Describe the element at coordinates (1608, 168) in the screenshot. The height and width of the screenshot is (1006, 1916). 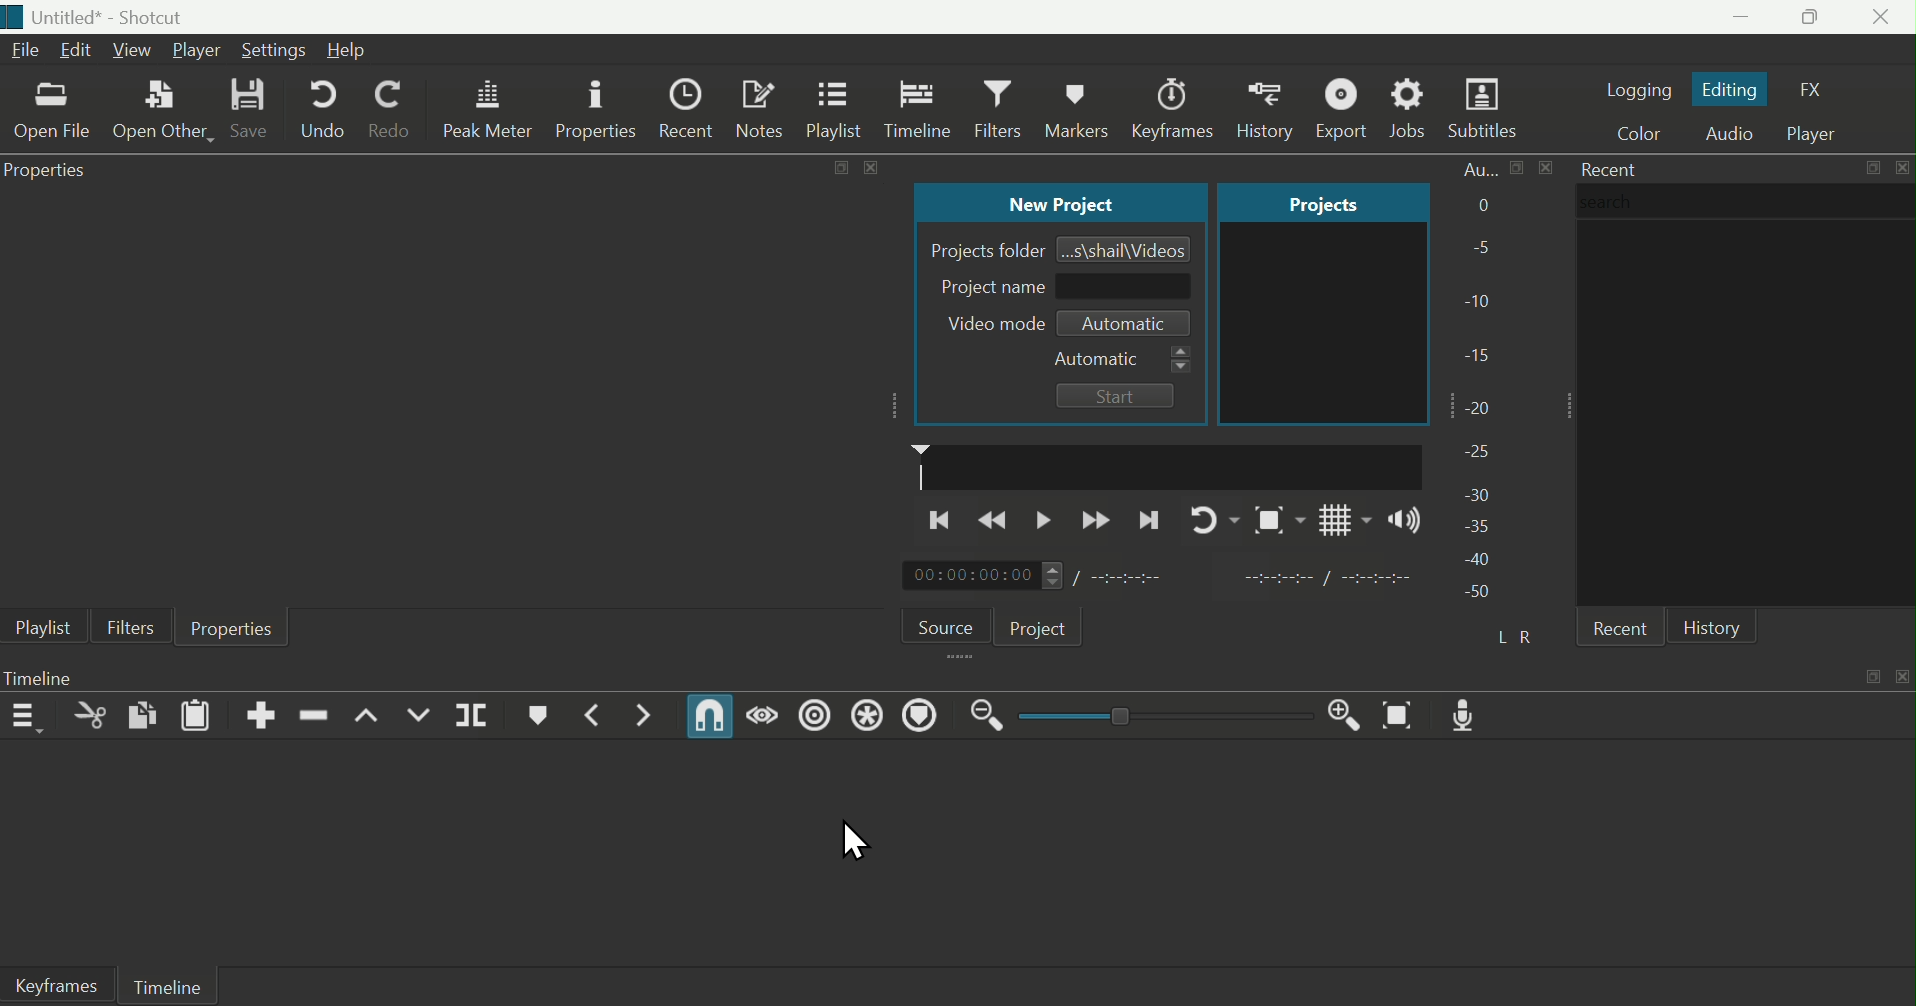
I see `Recent` at that location.